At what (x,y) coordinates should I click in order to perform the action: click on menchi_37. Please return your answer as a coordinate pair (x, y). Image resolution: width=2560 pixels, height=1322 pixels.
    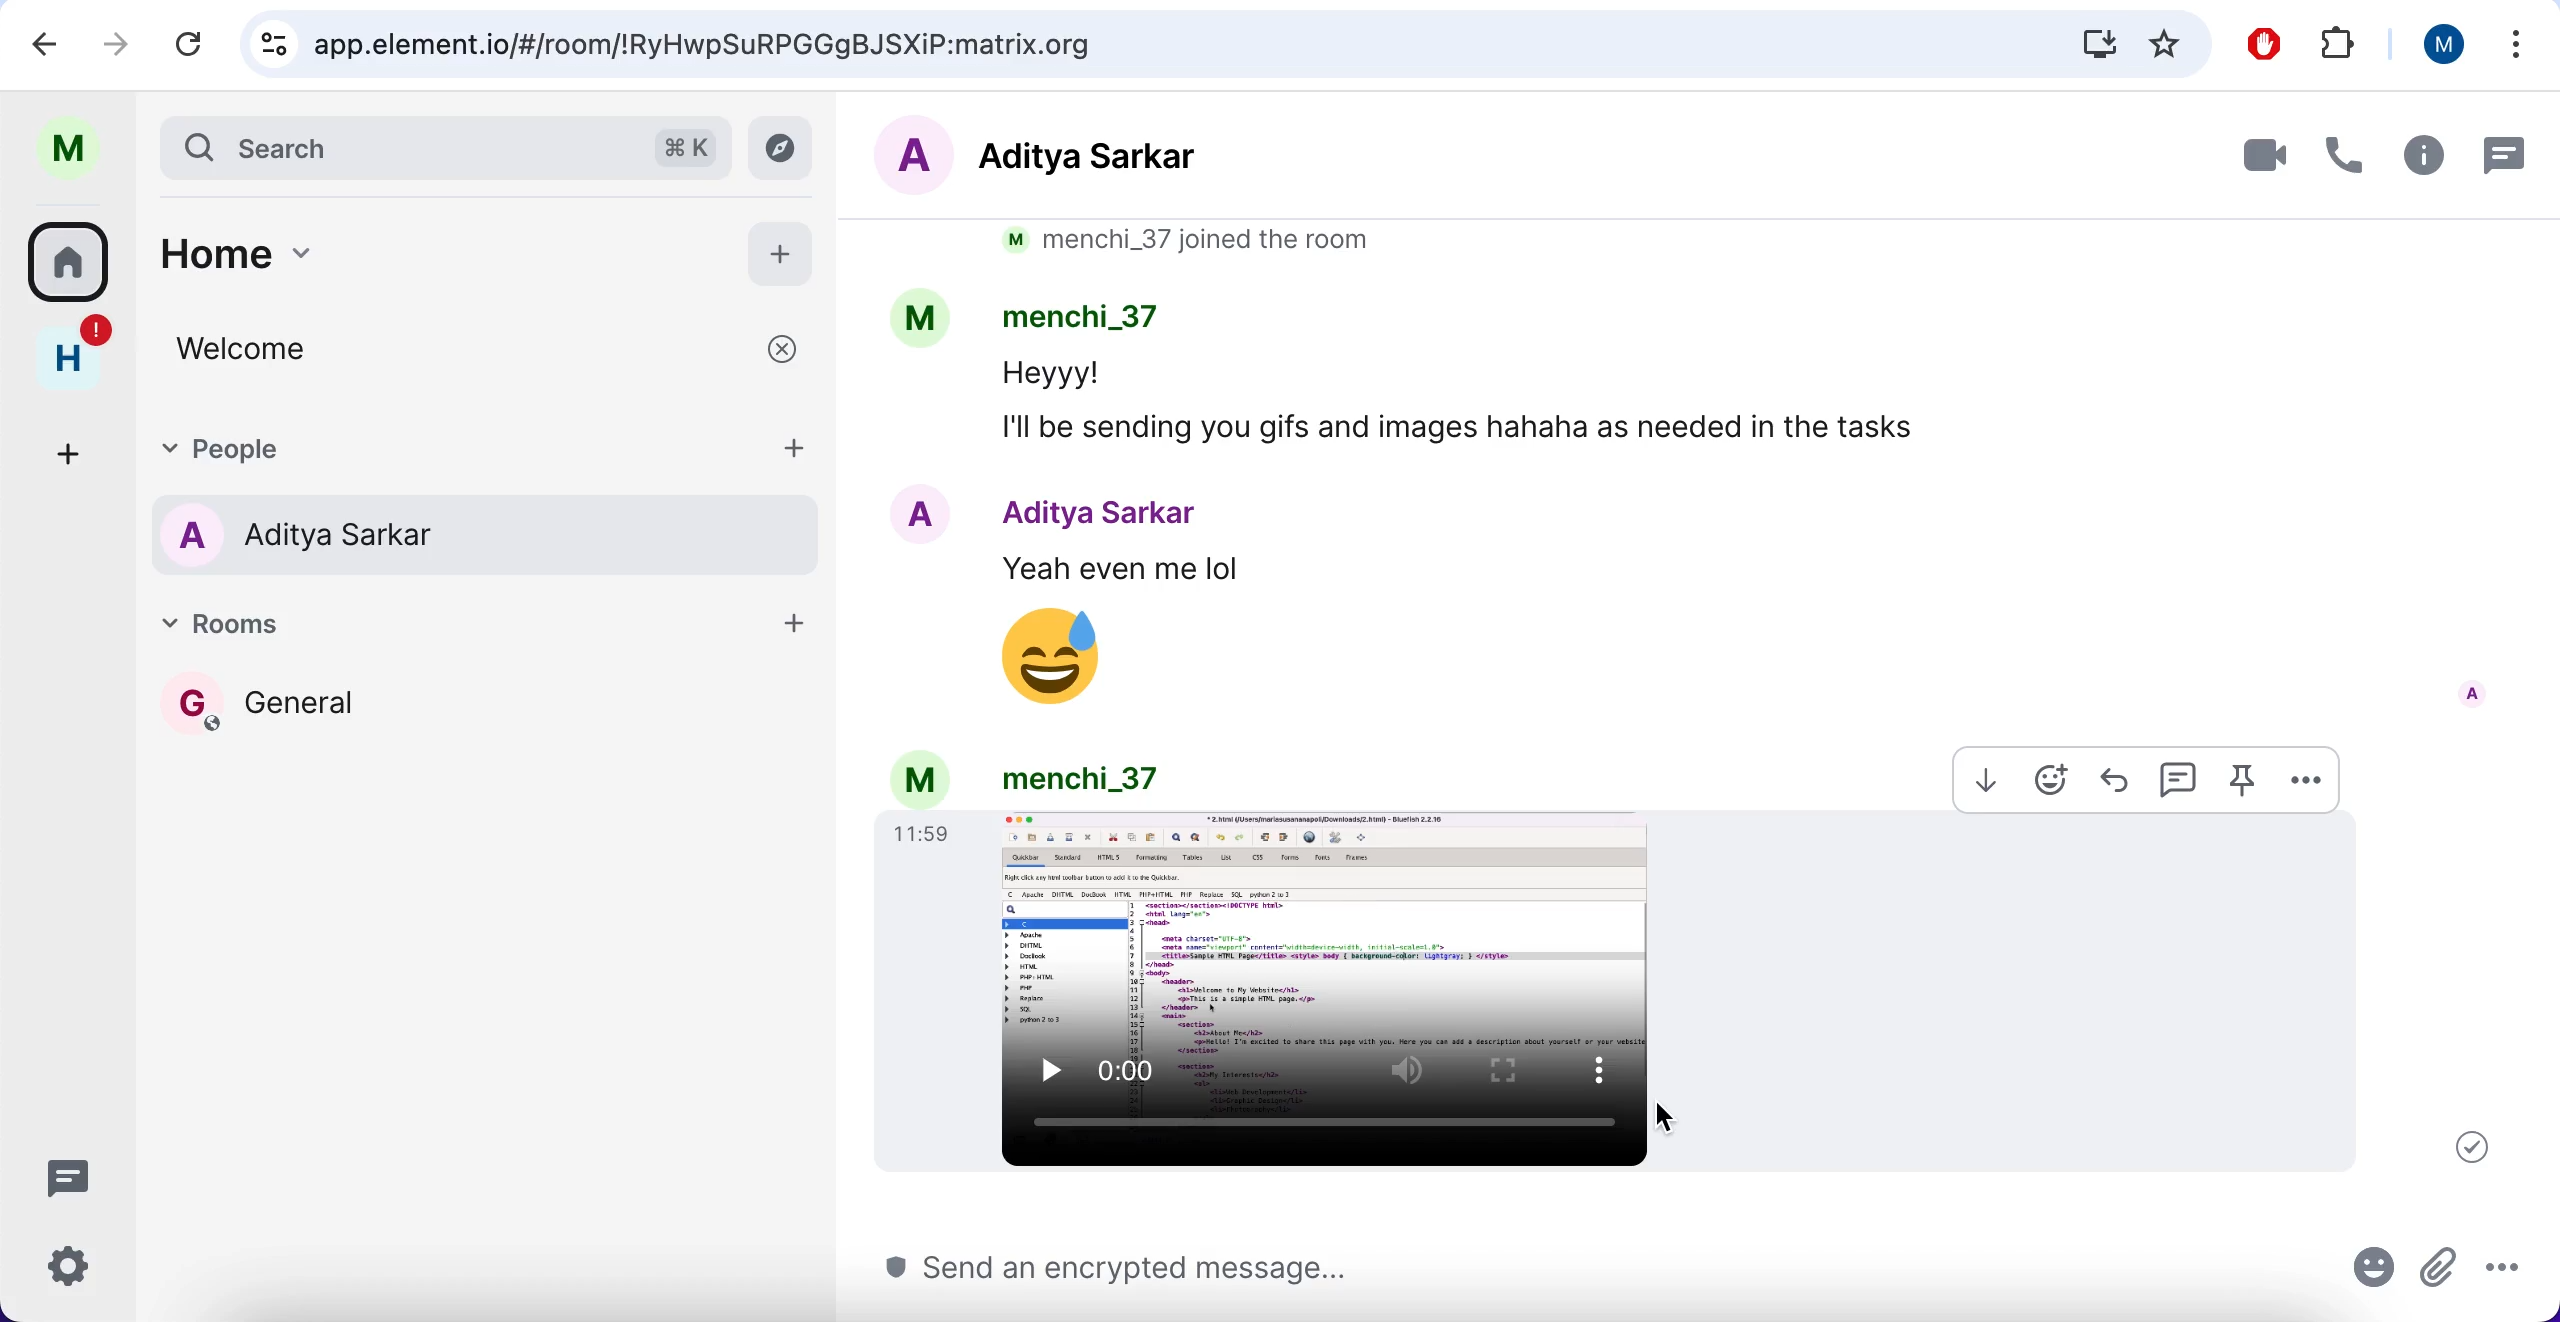
    Looking at the image, I should click on (1076, 321).